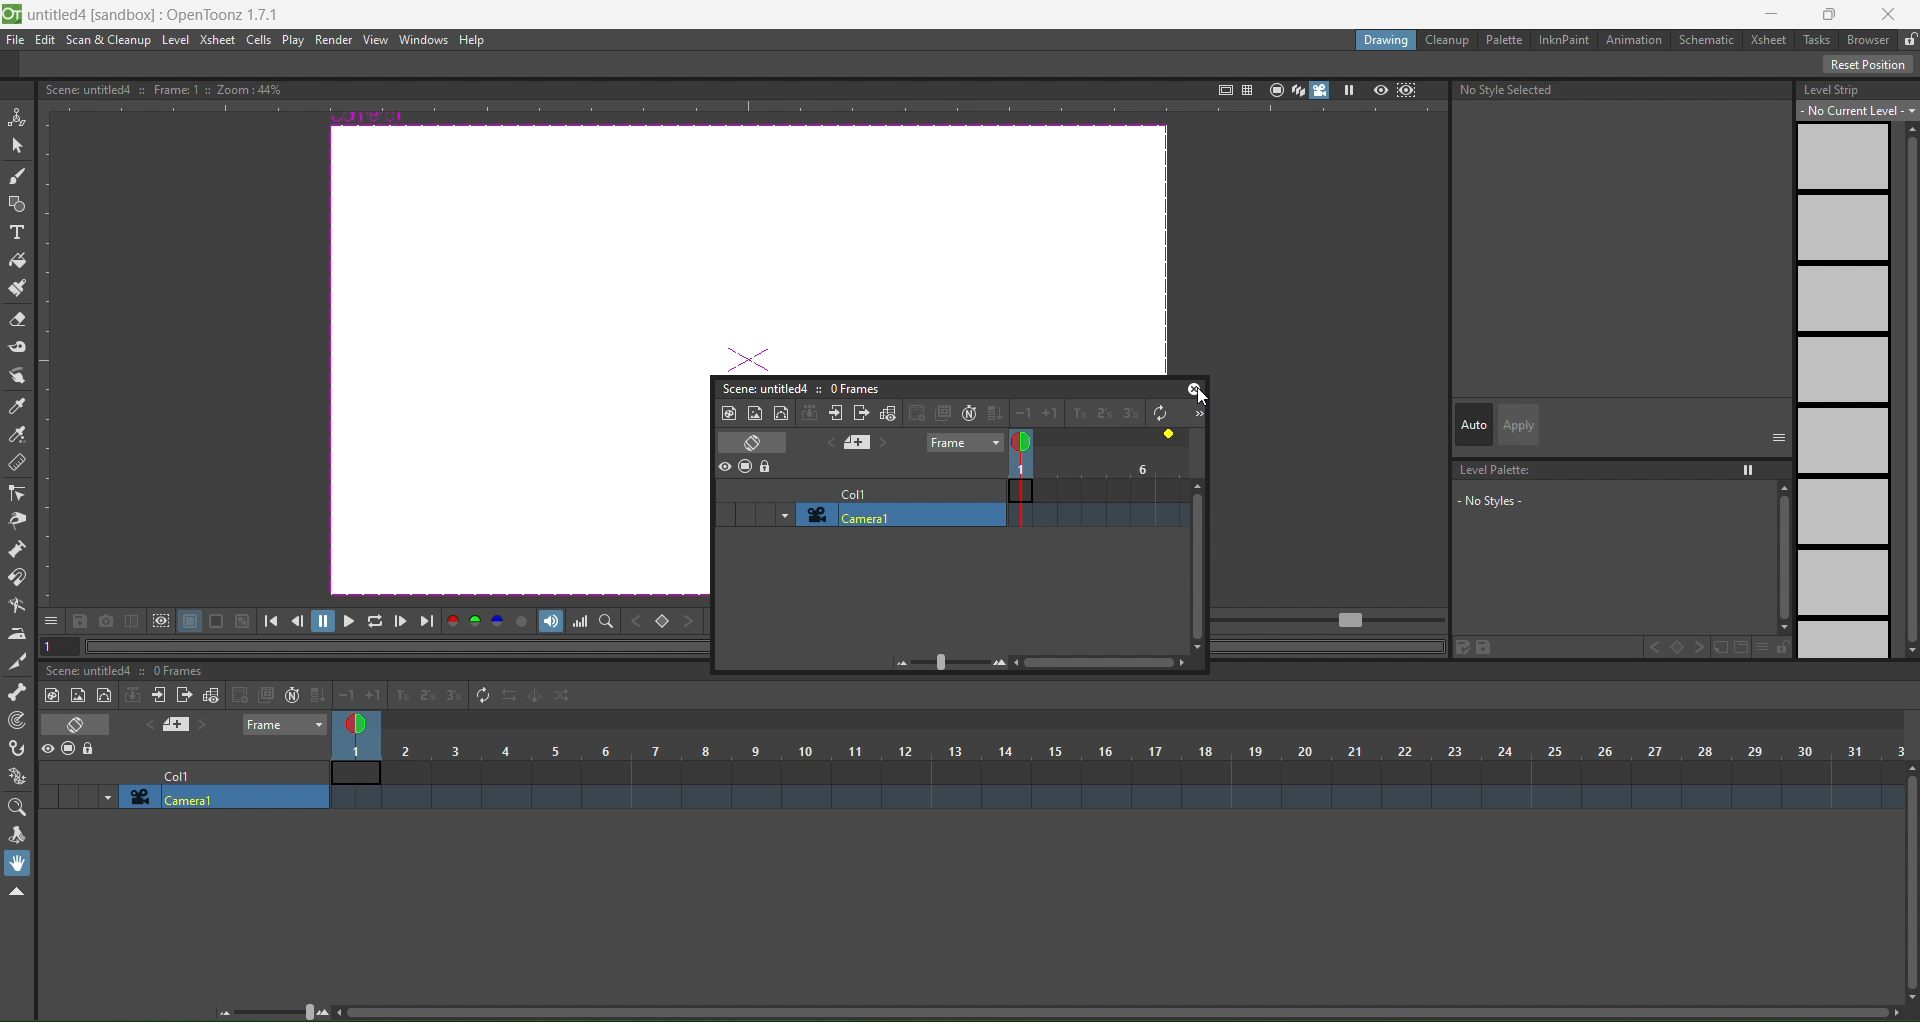 This screenshot has height=1022, width=1920. What do you see at coordinates (1770, 14) in the screenshot?
I see `minimize` at bounding box center [1770, 14].